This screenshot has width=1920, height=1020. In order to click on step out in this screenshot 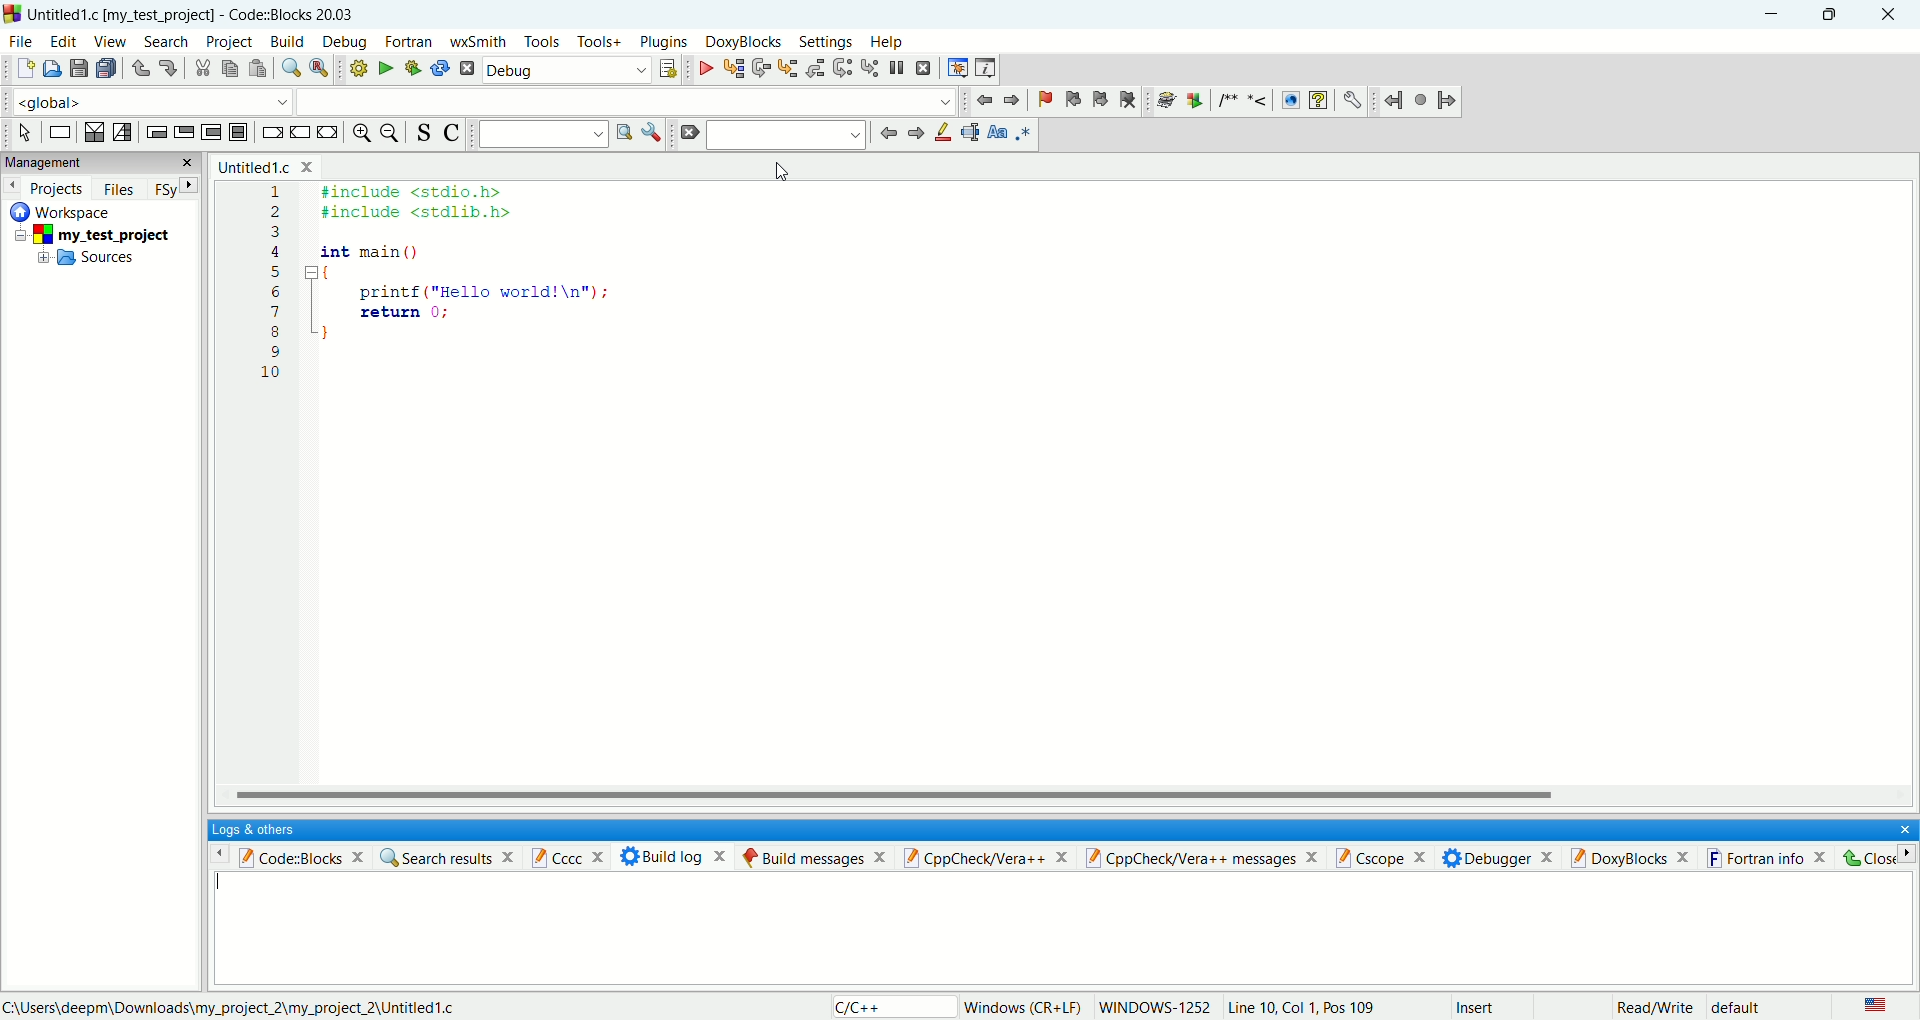, I will do `click(815, 68)`.